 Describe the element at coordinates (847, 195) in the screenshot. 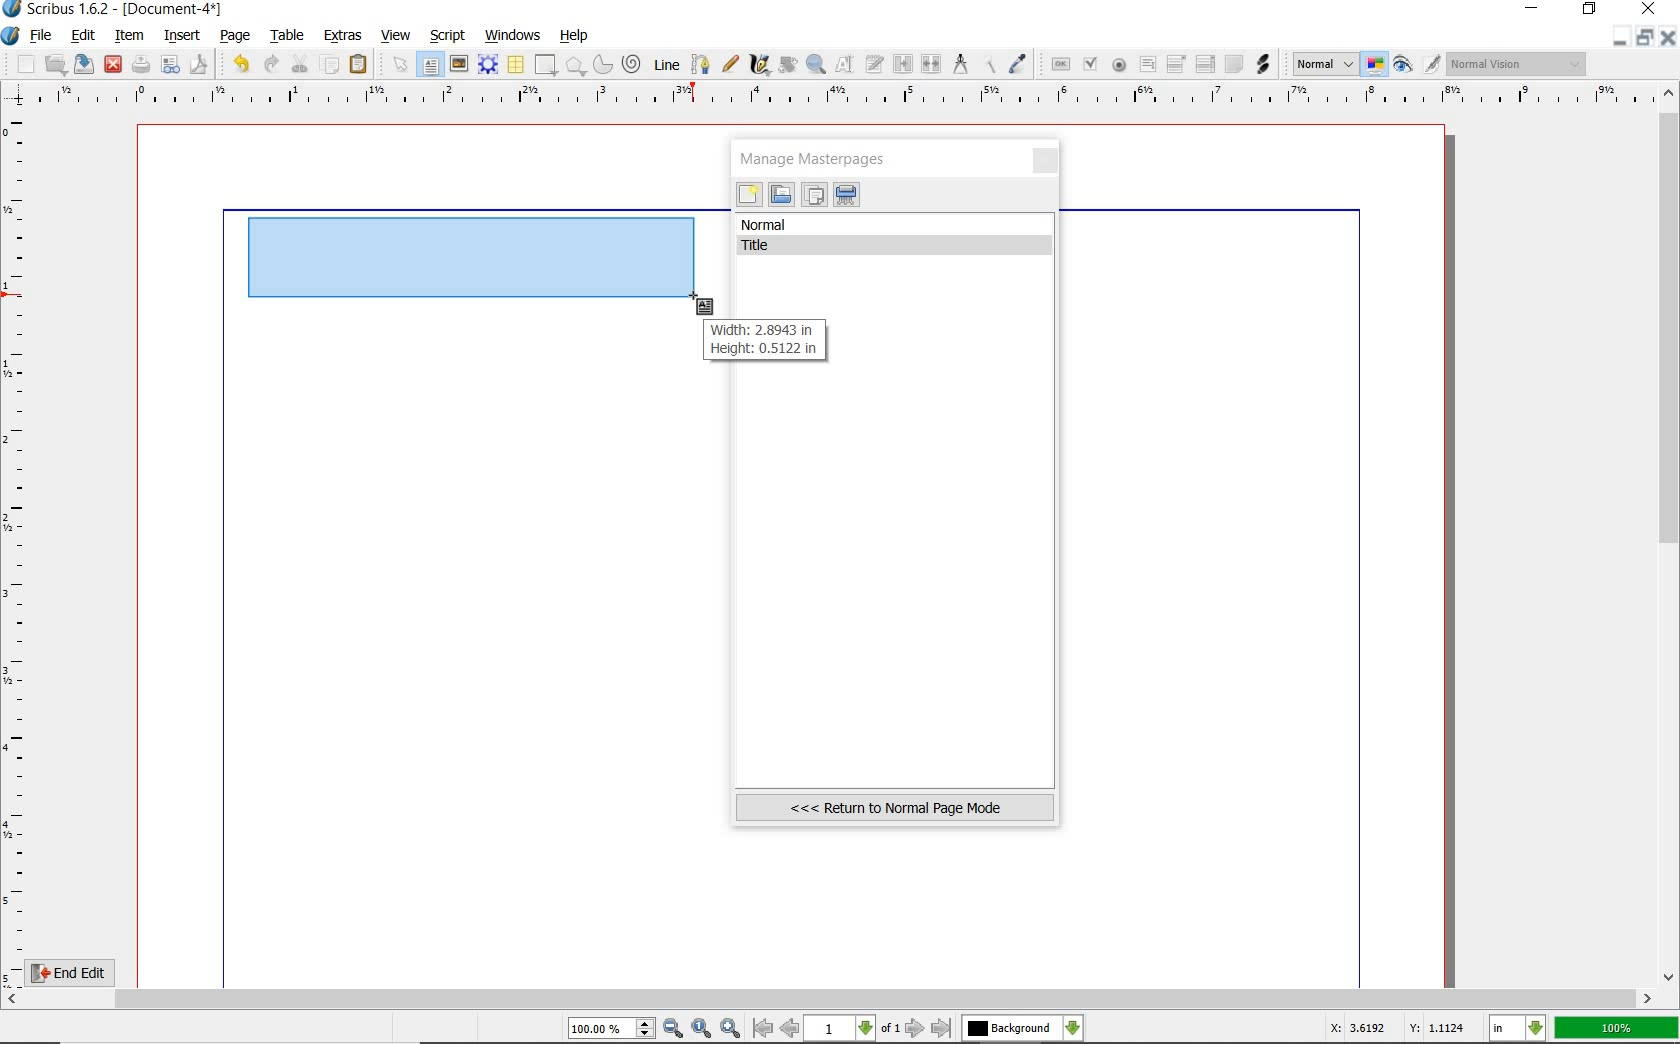

I see `delete the selected masterpages` at that location.